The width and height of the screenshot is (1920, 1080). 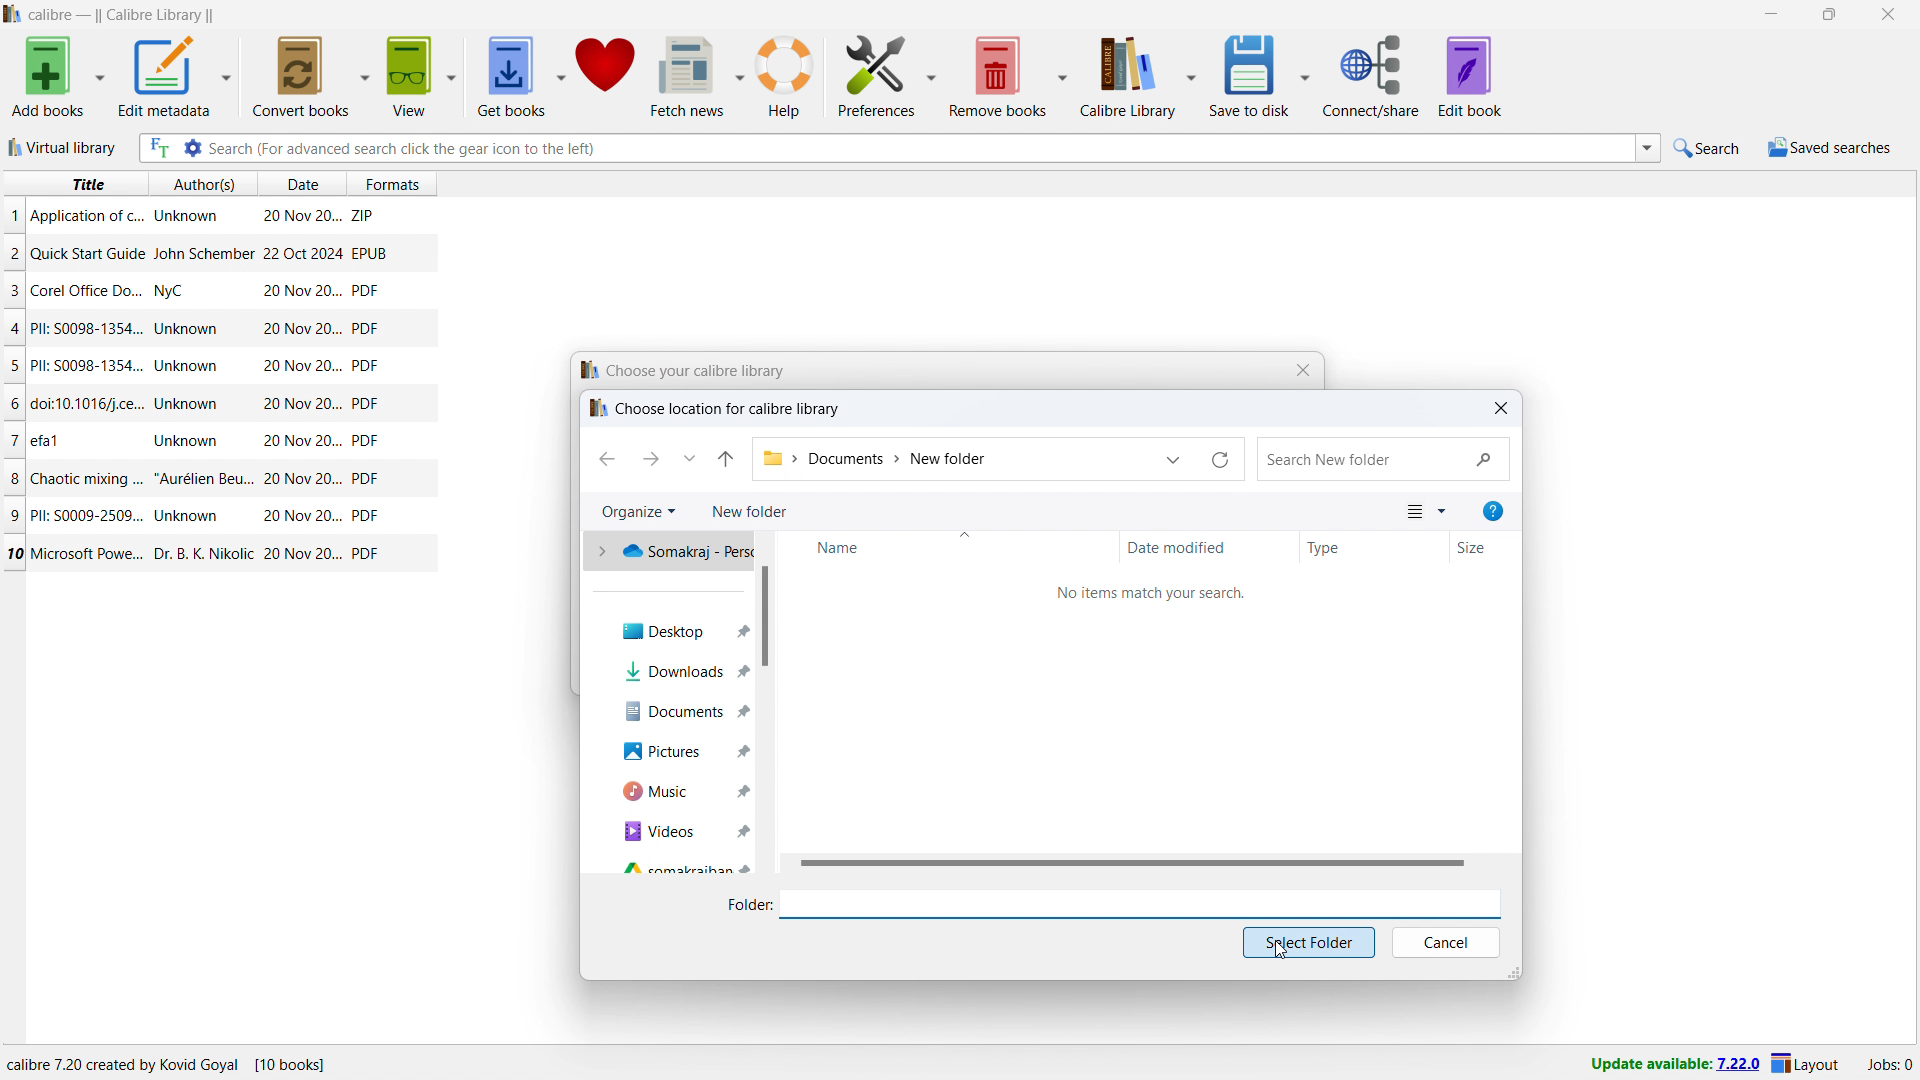 What do you see at coordinates (205, 184) in the screenshot?
I see `authors` at bounding box center [205, 184].